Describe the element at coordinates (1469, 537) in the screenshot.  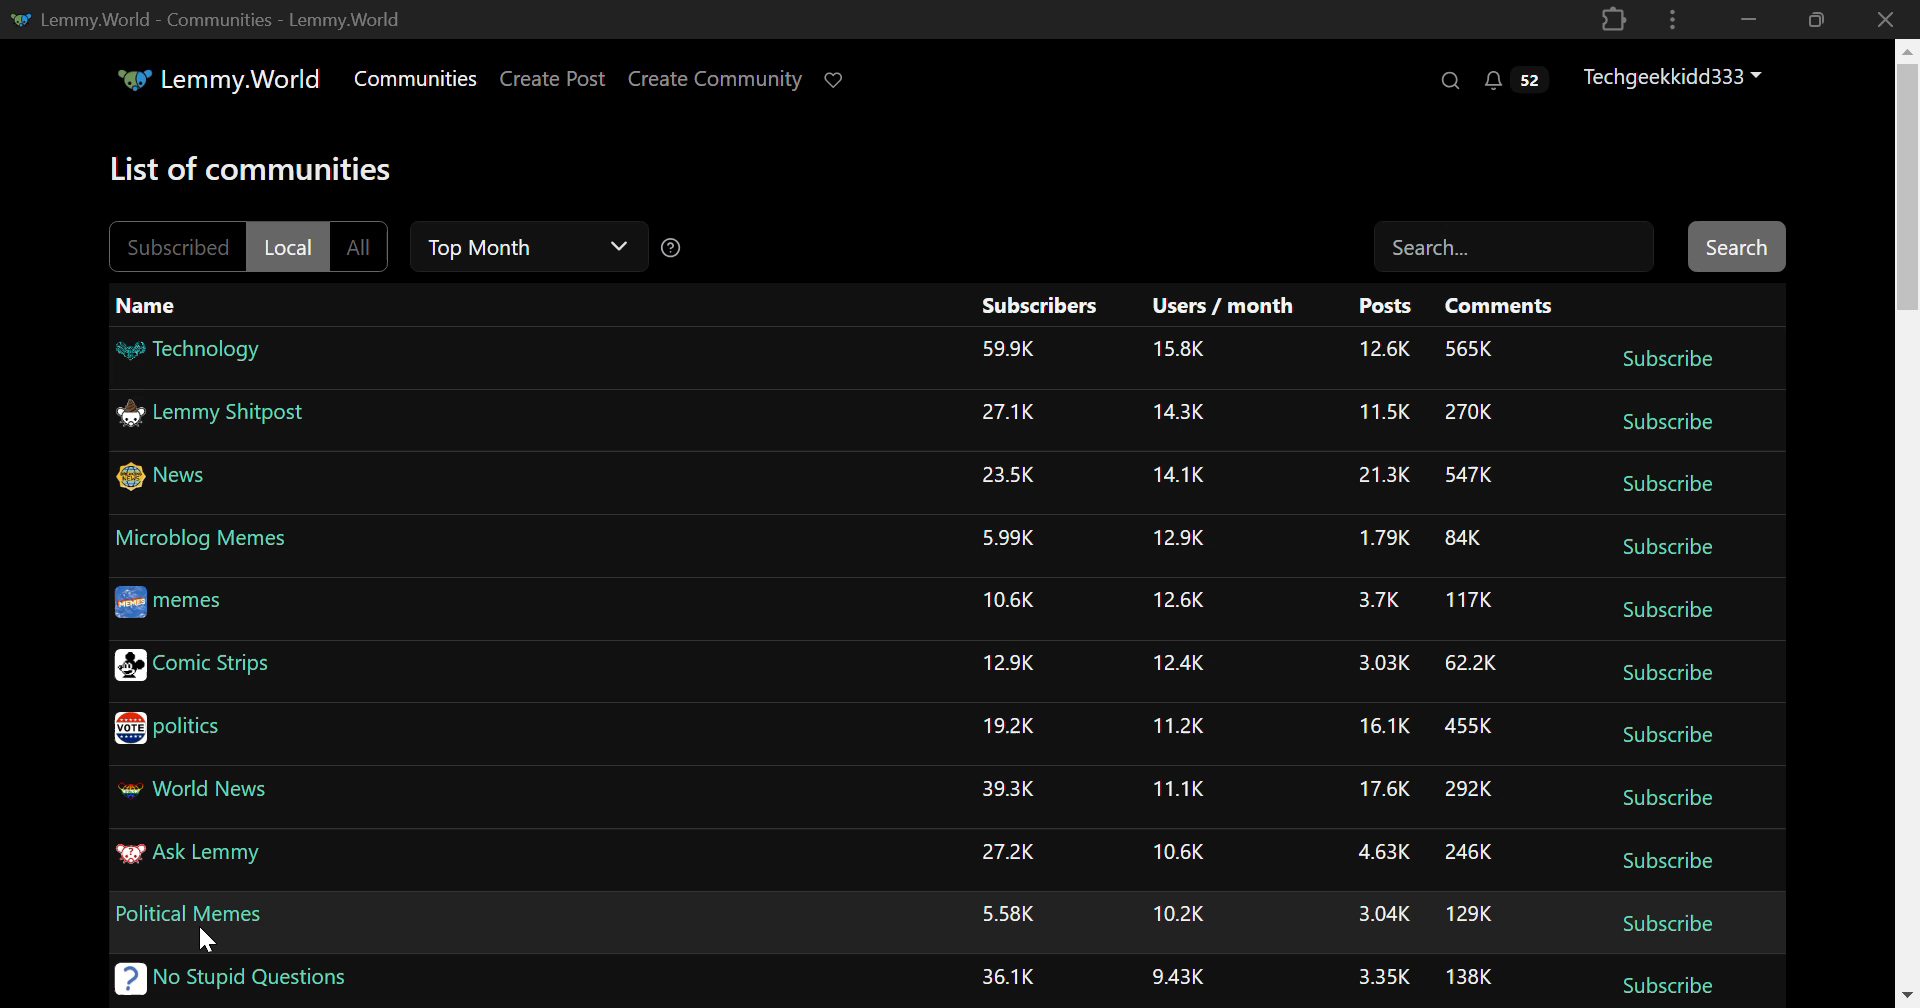
I see `Amount` at that location.